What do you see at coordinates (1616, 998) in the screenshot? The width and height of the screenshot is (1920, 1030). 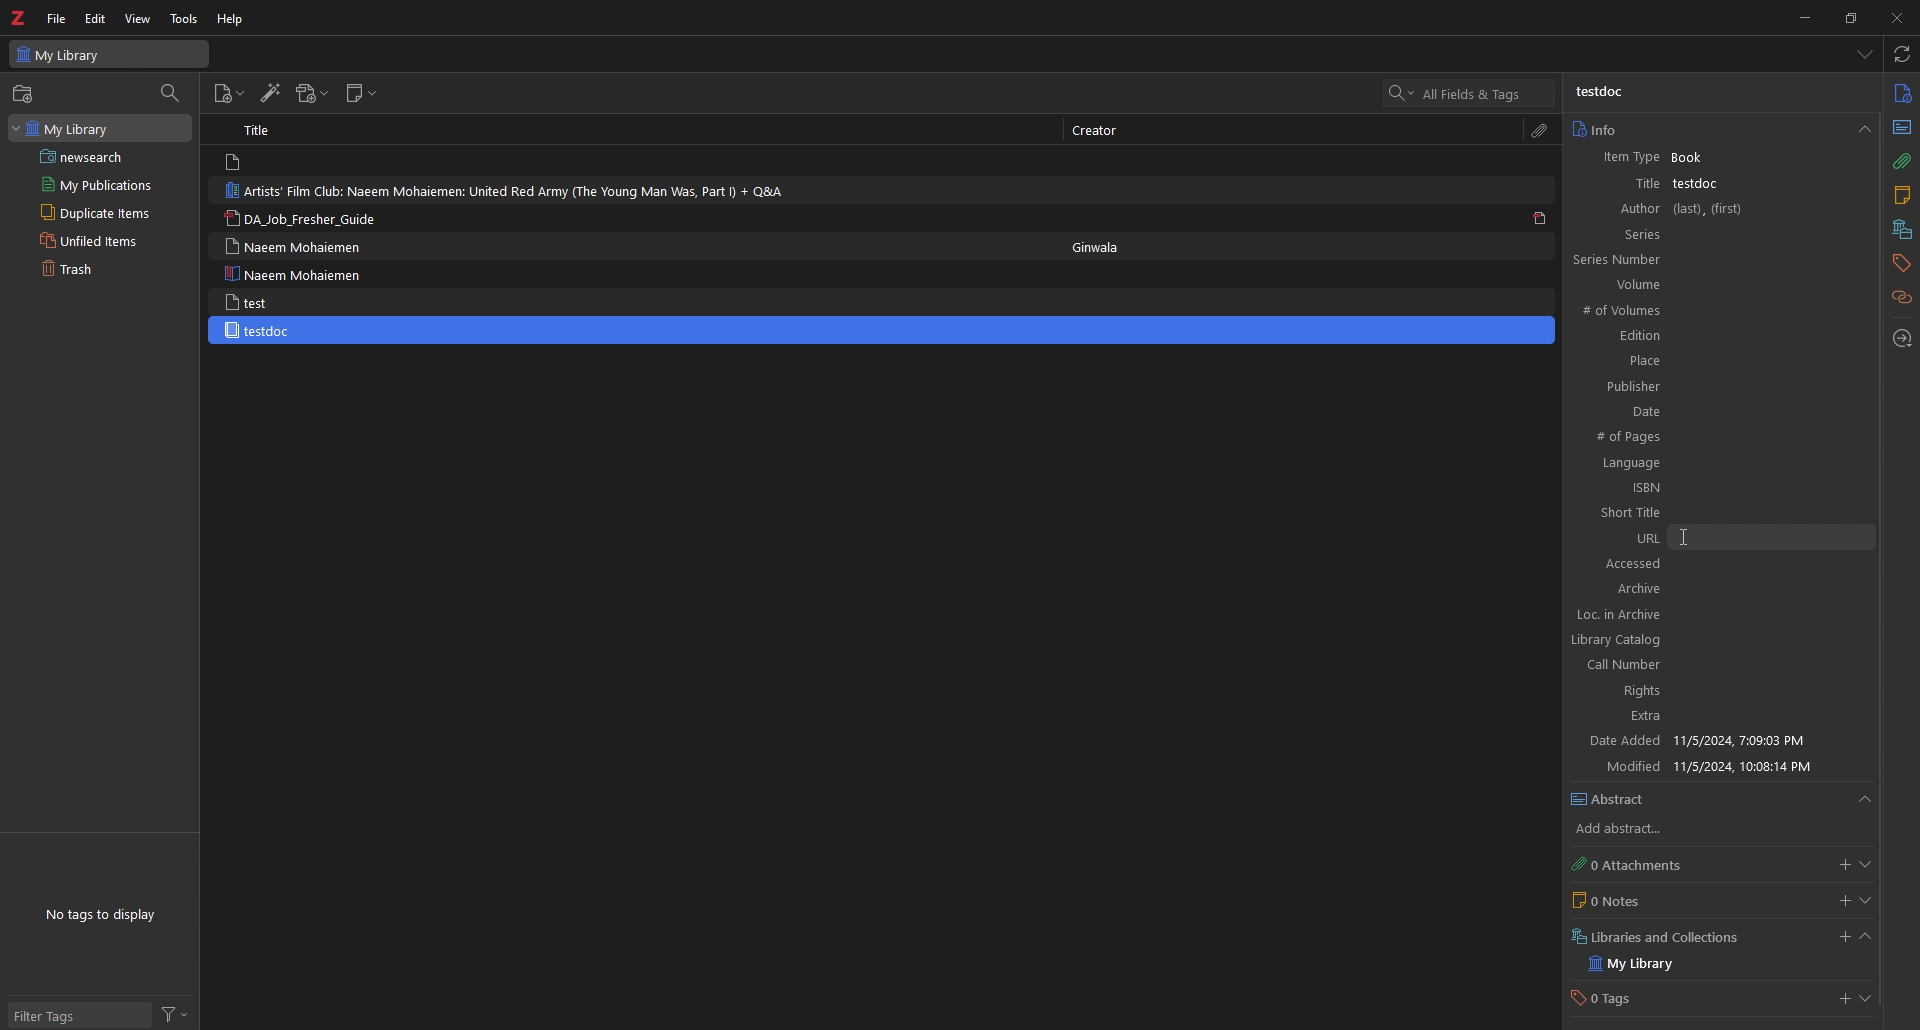 I see `0 Tags` at bounding box center [1616, 998].